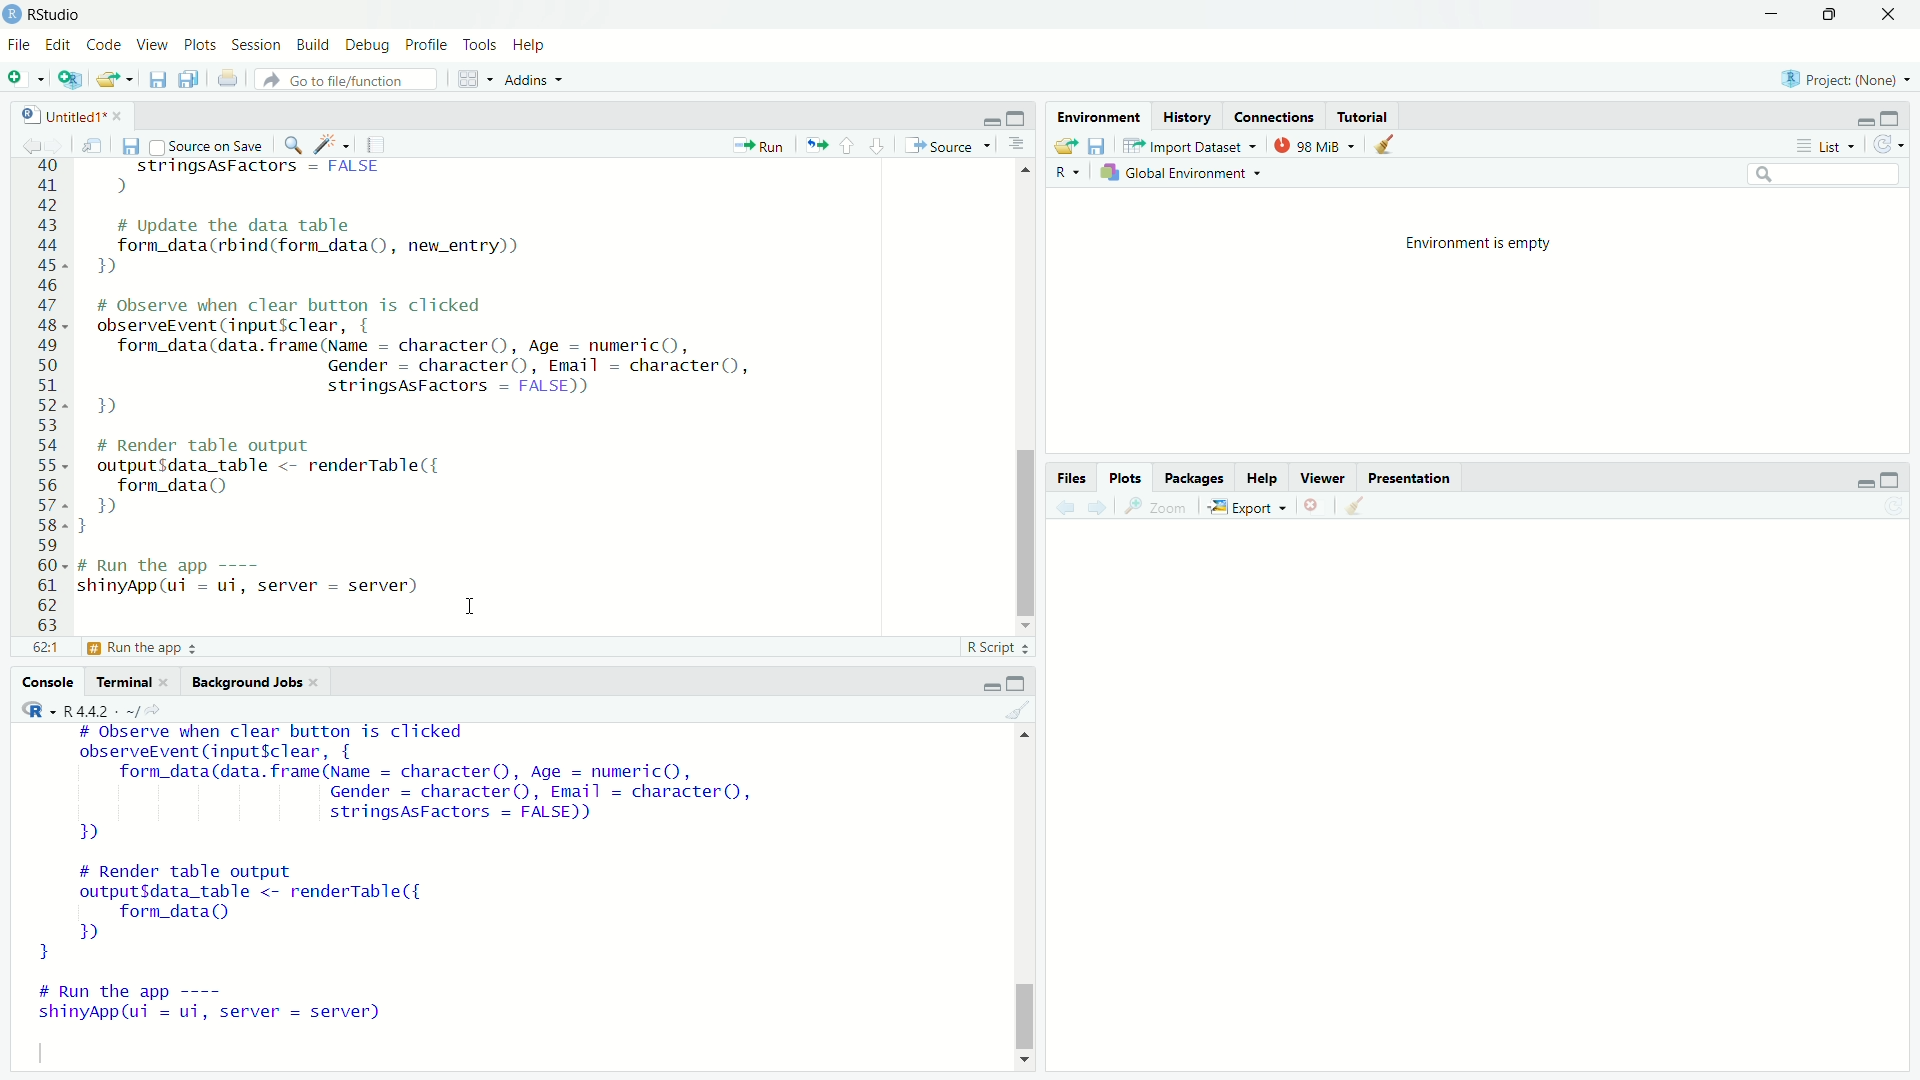 The width and height of the screenshot is (1920, 1080). I want to click on move up, so click(1022, 739).